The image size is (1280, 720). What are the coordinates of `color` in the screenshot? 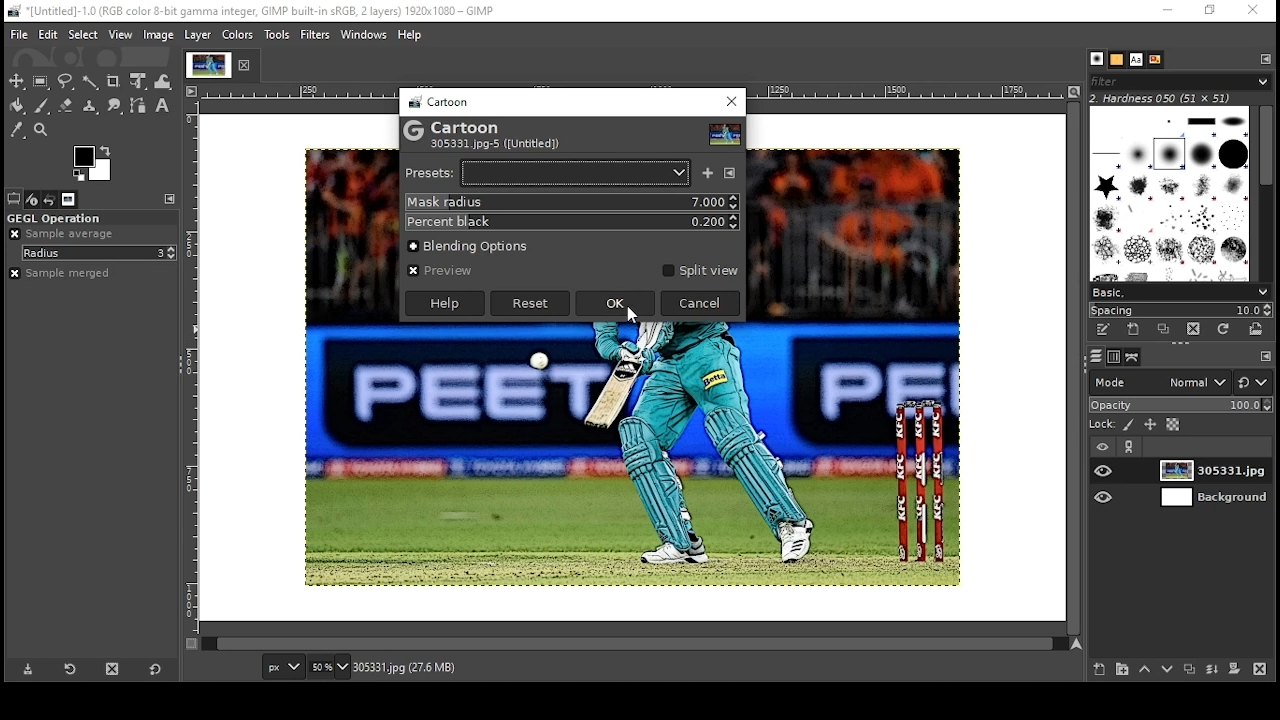 It's located at (92, 164).